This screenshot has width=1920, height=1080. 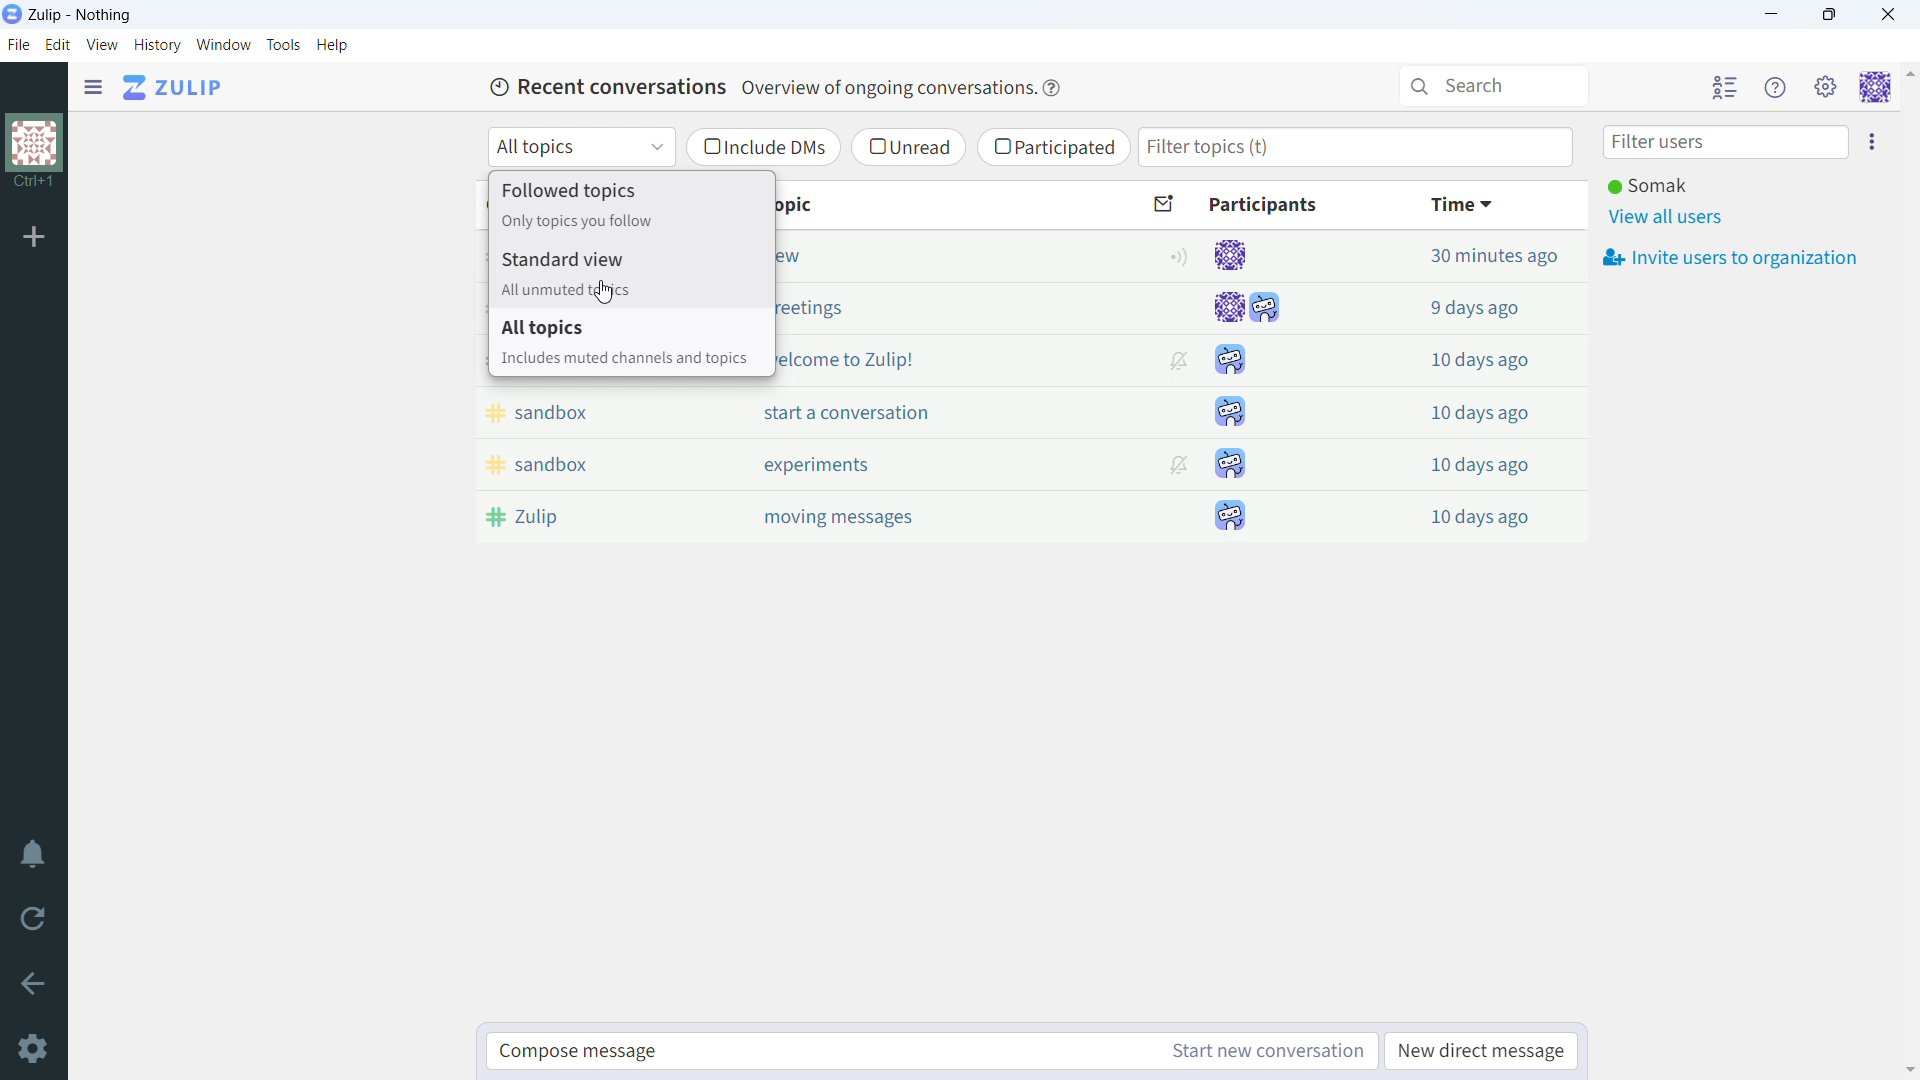 I want to click on minimize, so click(x=1772, y=14).